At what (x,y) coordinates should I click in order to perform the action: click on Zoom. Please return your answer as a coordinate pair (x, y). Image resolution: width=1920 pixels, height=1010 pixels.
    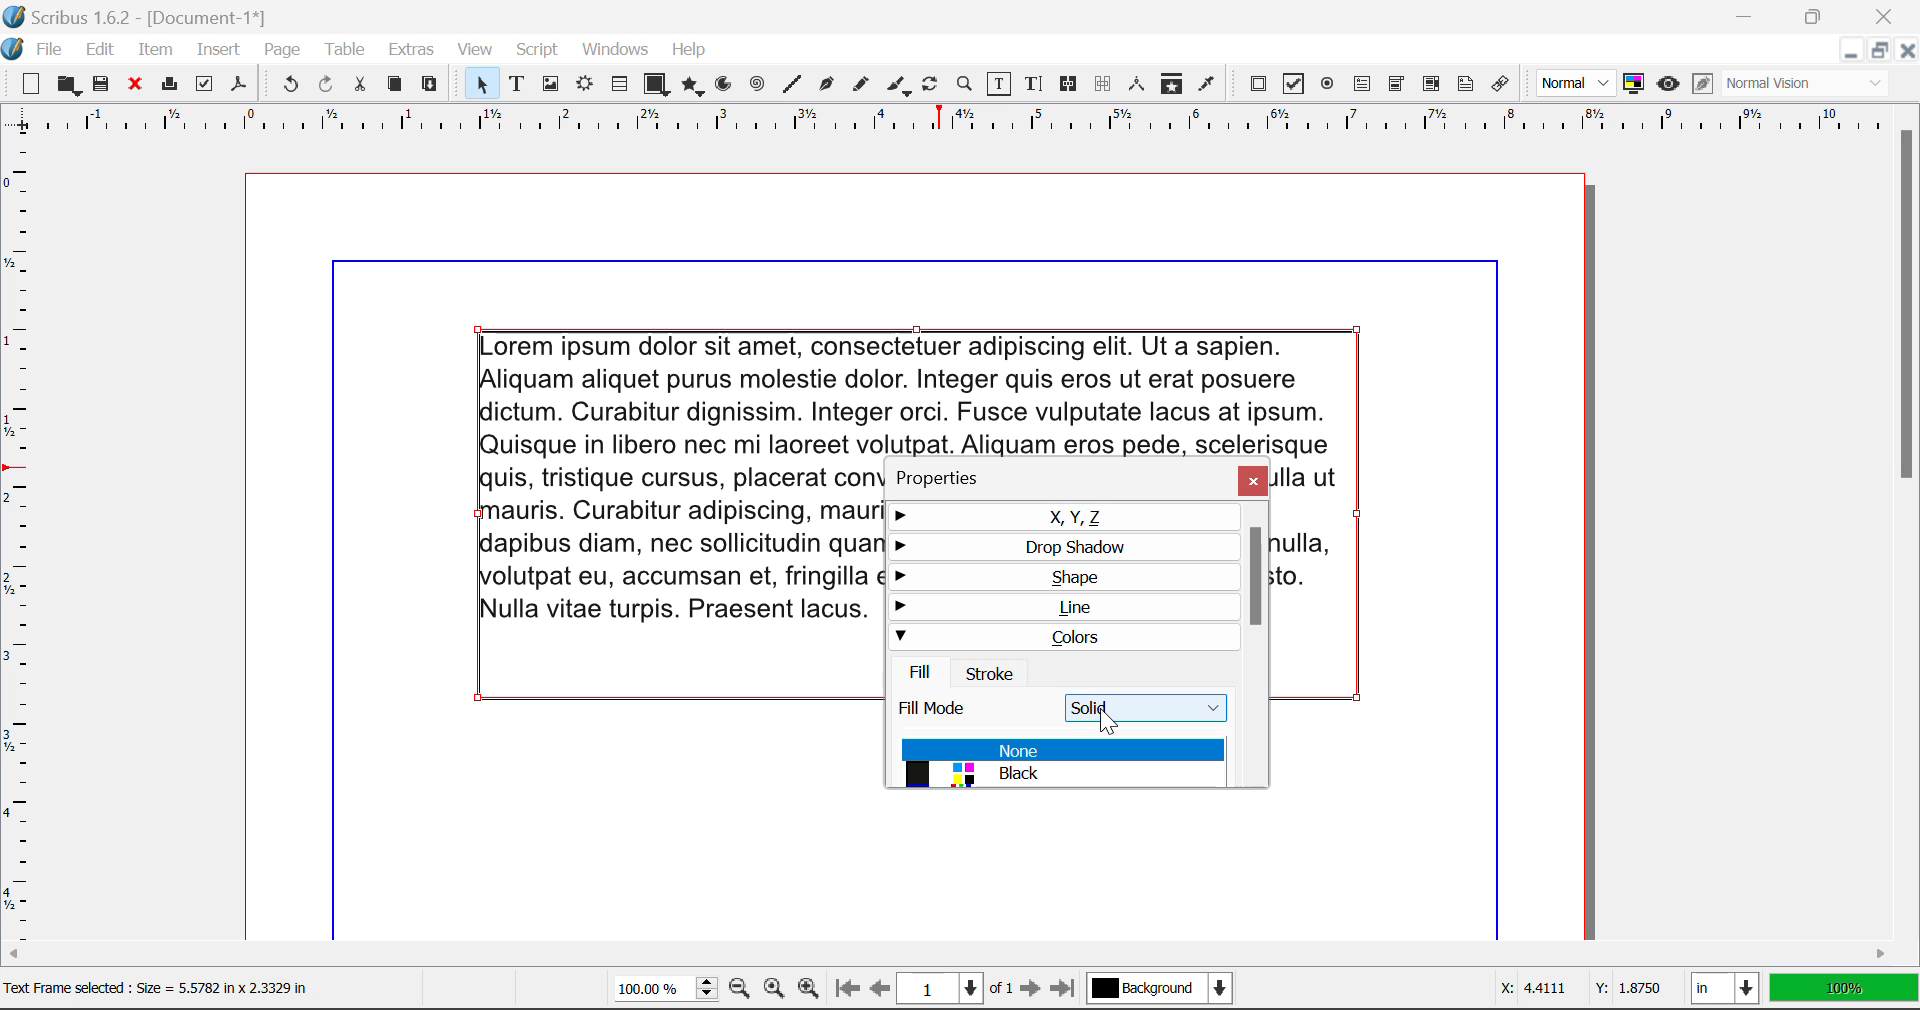
    Looking at the image, I should click on (965, 83).